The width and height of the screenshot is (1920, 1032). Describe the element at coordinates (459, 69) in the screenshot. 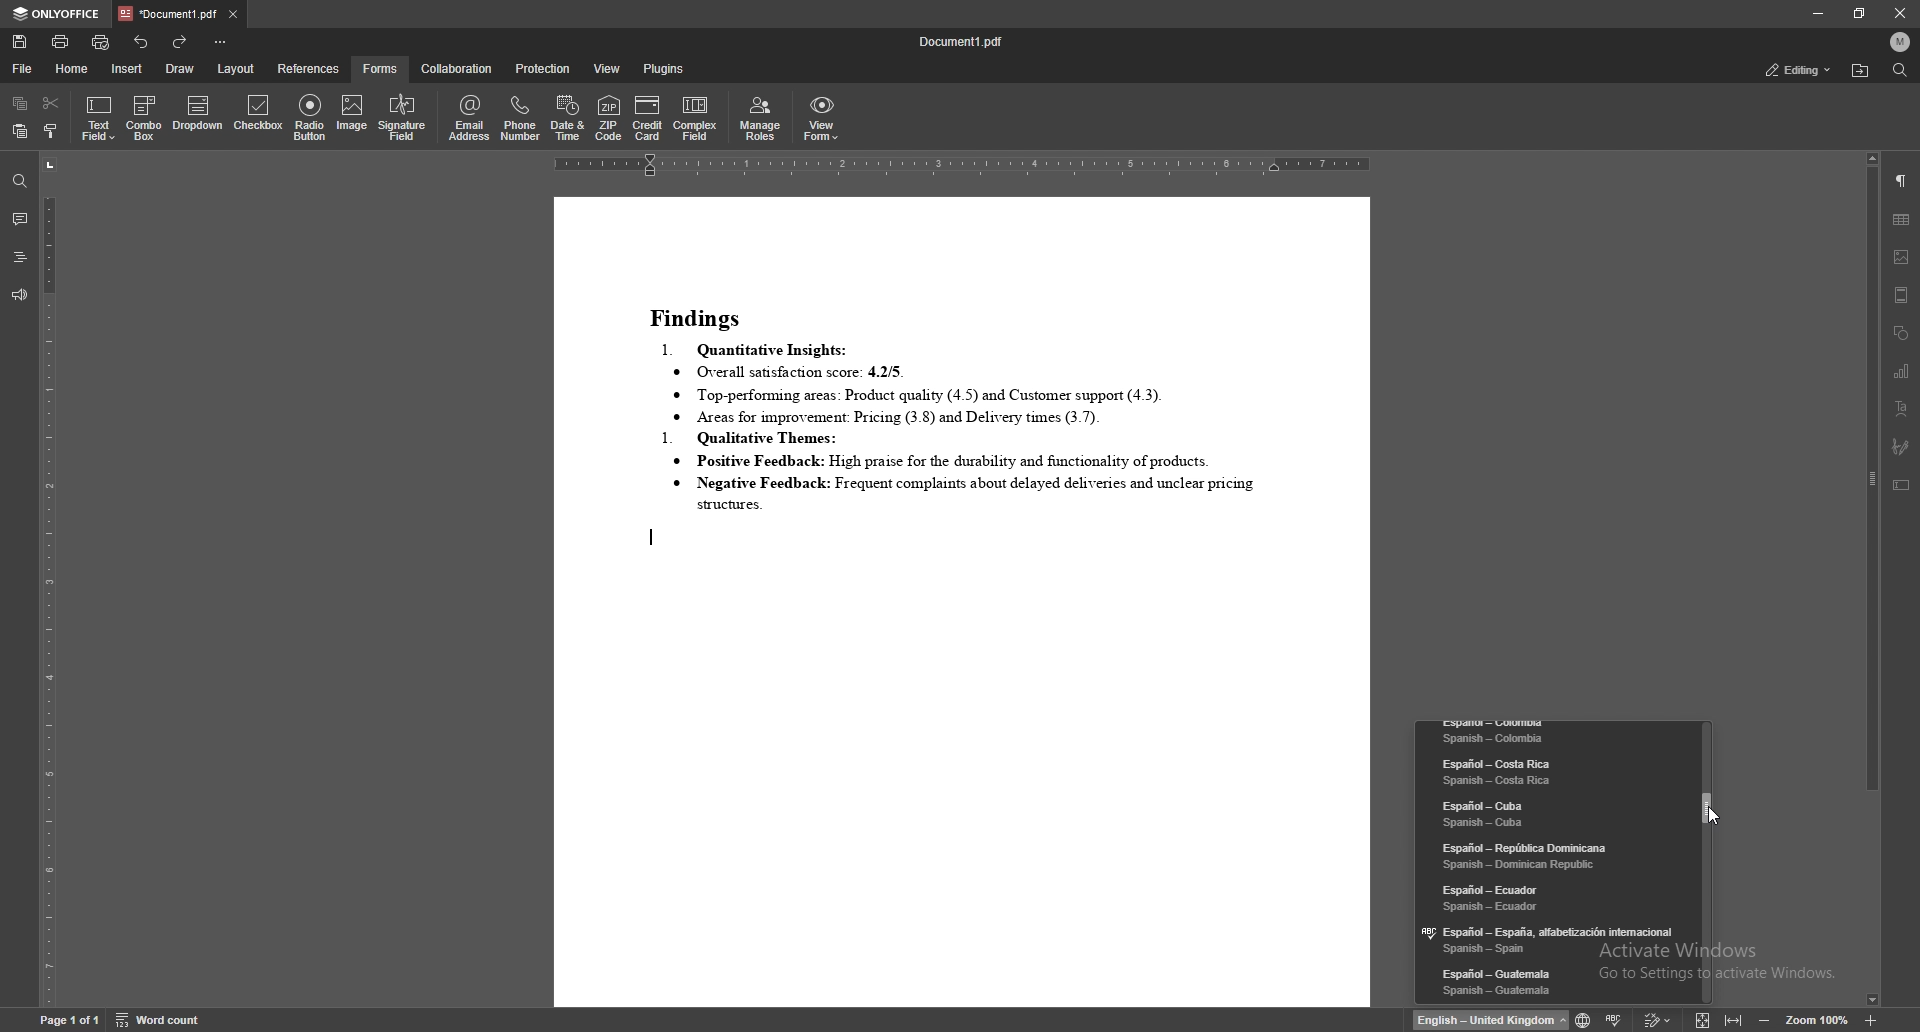

I see `collaboration` at that location.